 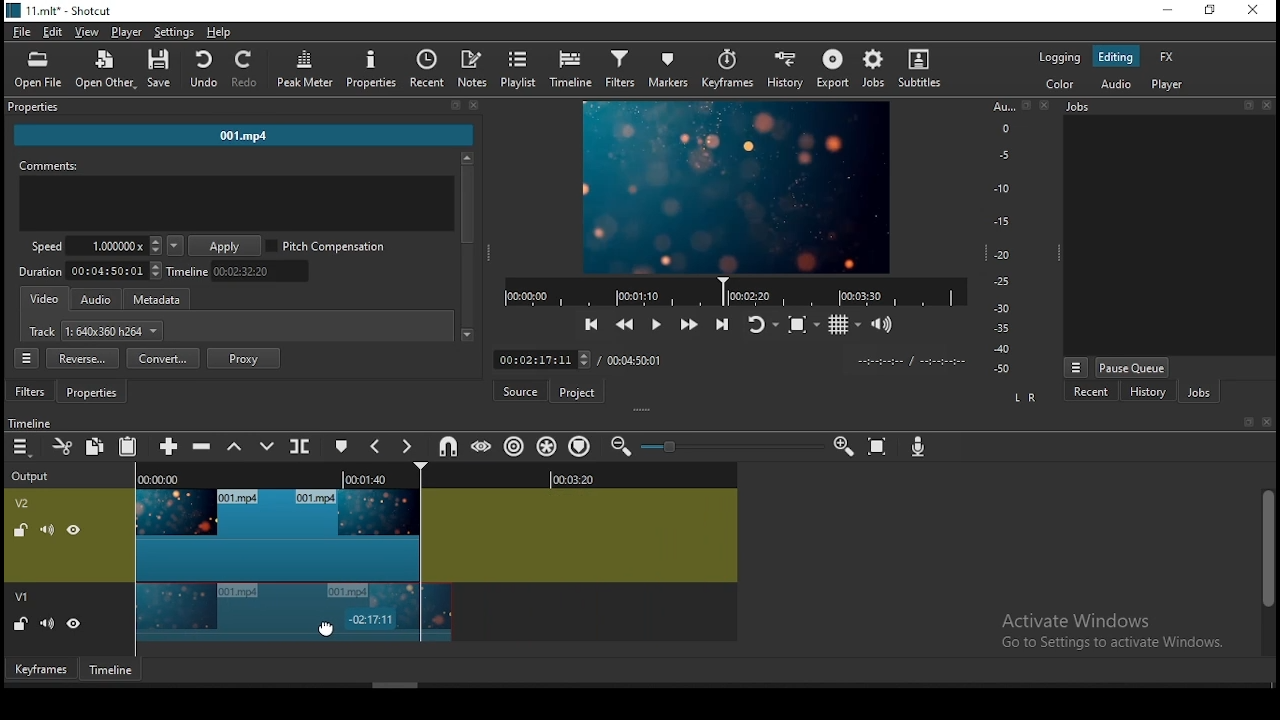 What do you see at coordinates (1093, 394) in the screenshot?
I see `recent` at bounding box center [1093, 394].